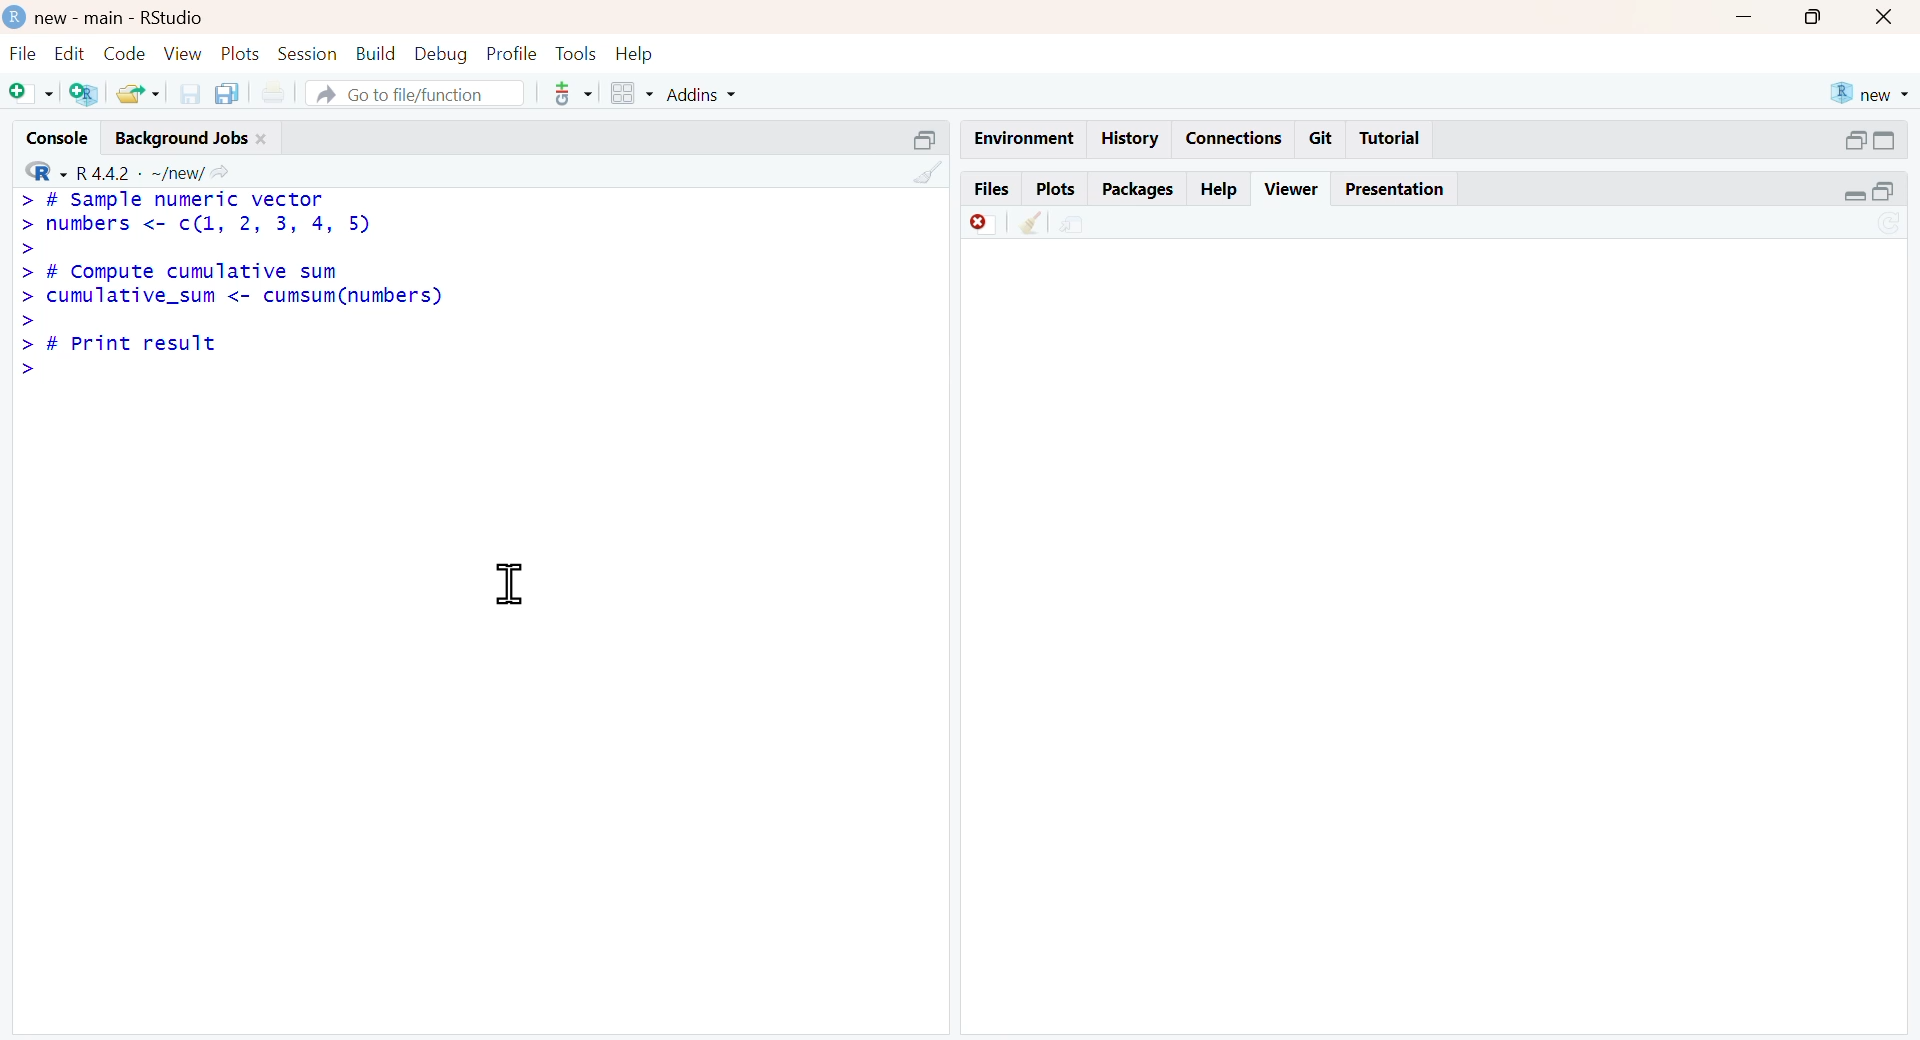 The image size is (1920, 1040). Describe the element at coordinates (1746, 16) in the screenshot. I see `minimize` at that location.